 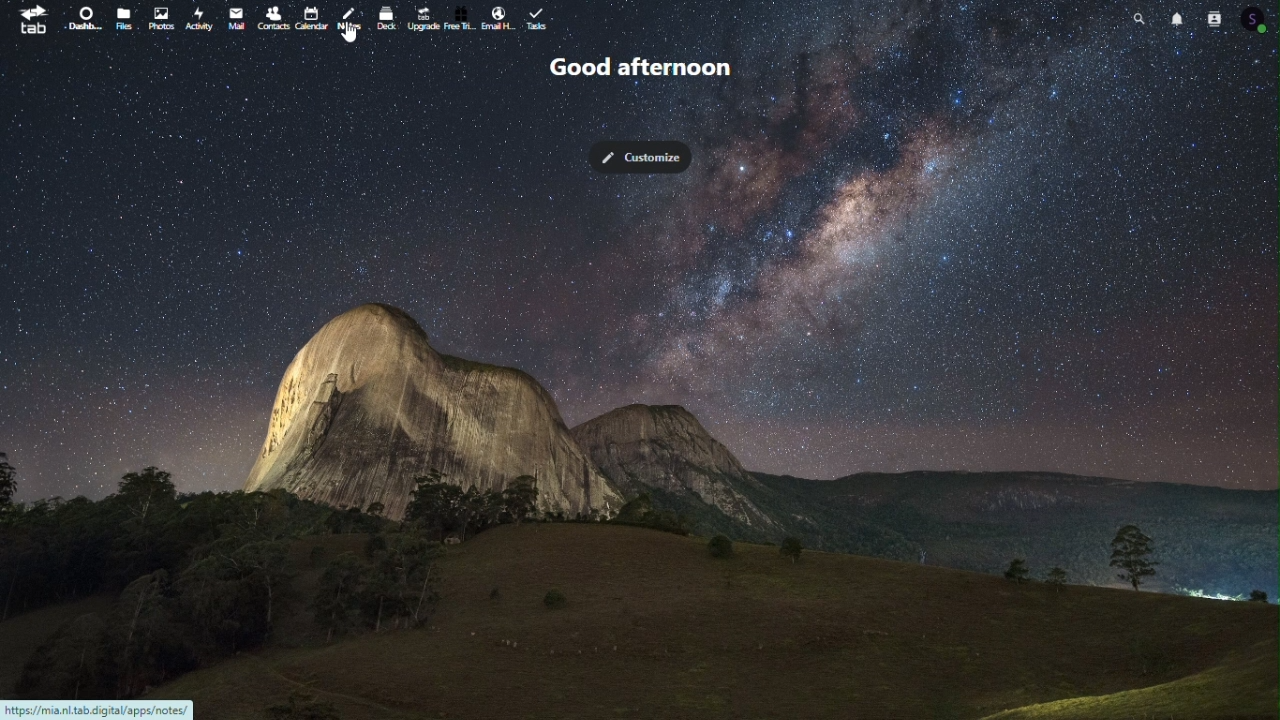 What do you see at coordinates (384, 20) in the screenshot?
I see `Deck` at bounding box center [384, 20].